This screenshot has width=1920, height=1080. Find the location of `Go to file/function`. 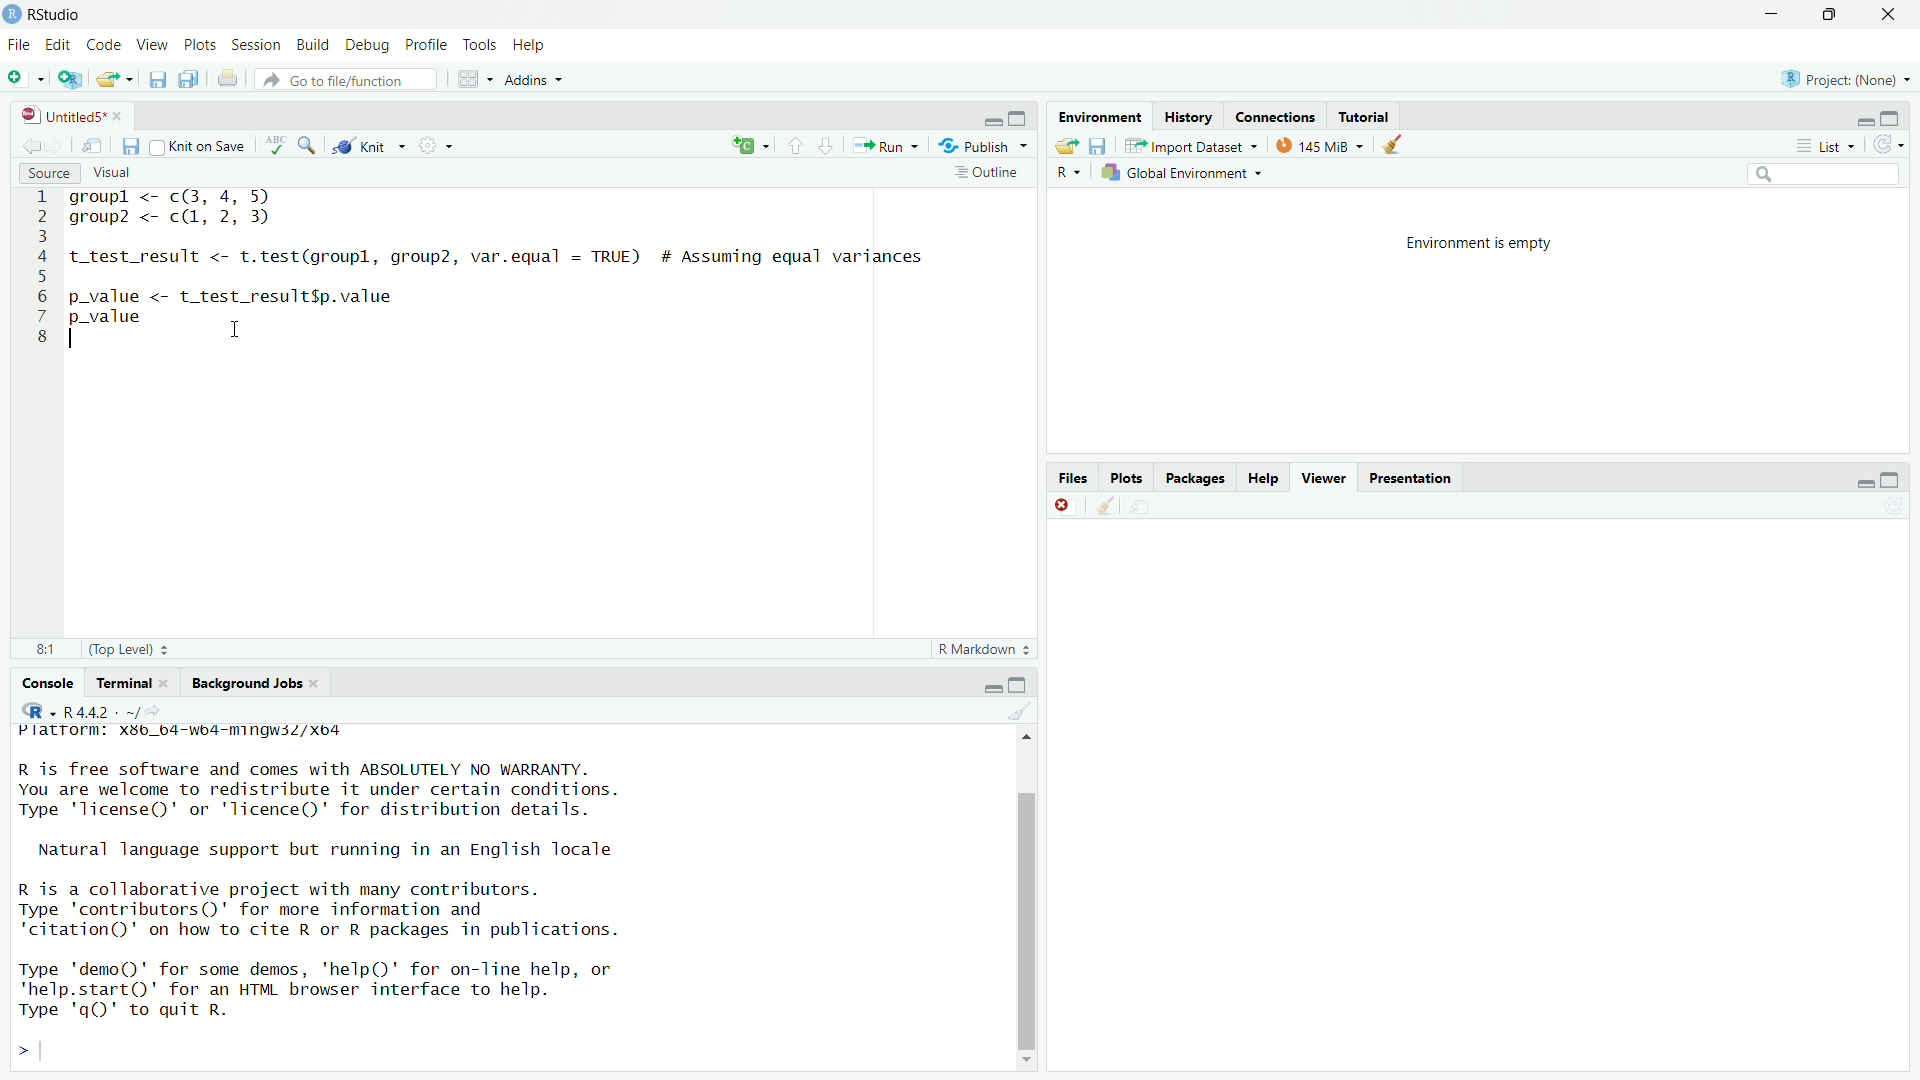

Go to file/function is located at coordinates (350, 80).